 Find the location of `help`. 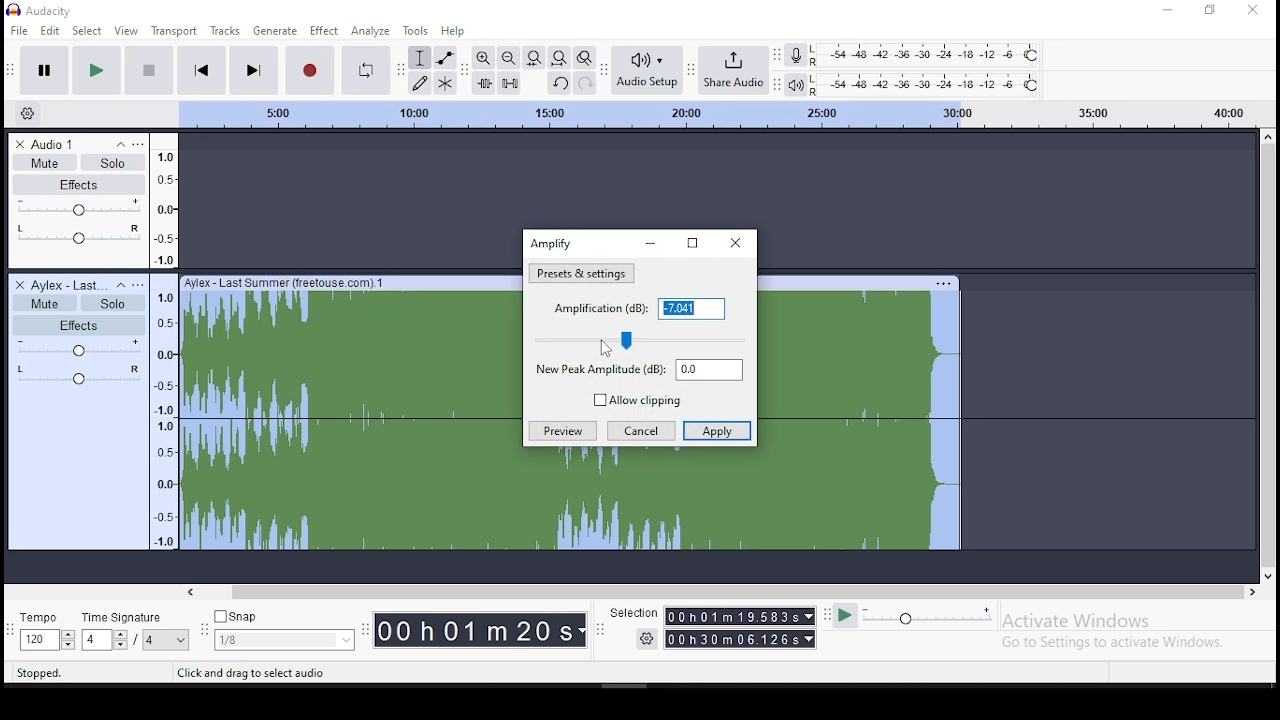

help is located at coordinates (453, 31).